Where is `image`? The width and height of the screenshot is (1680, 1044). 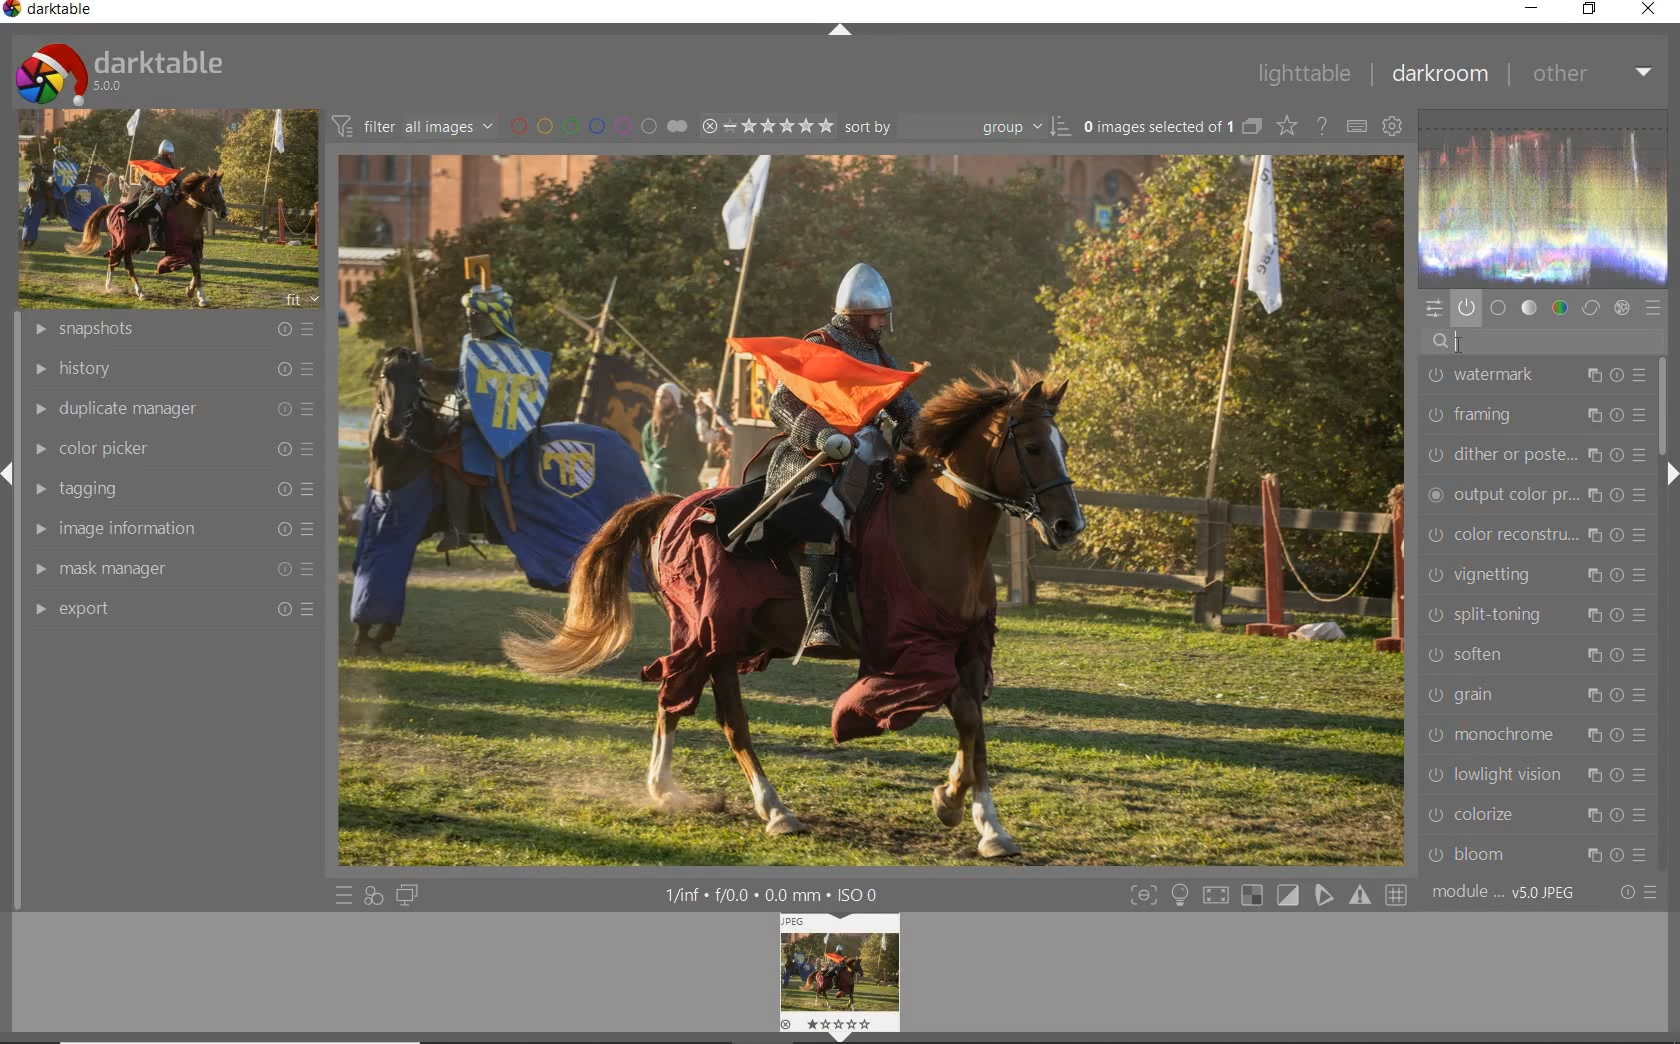 image is located at coordinates (169, 209).